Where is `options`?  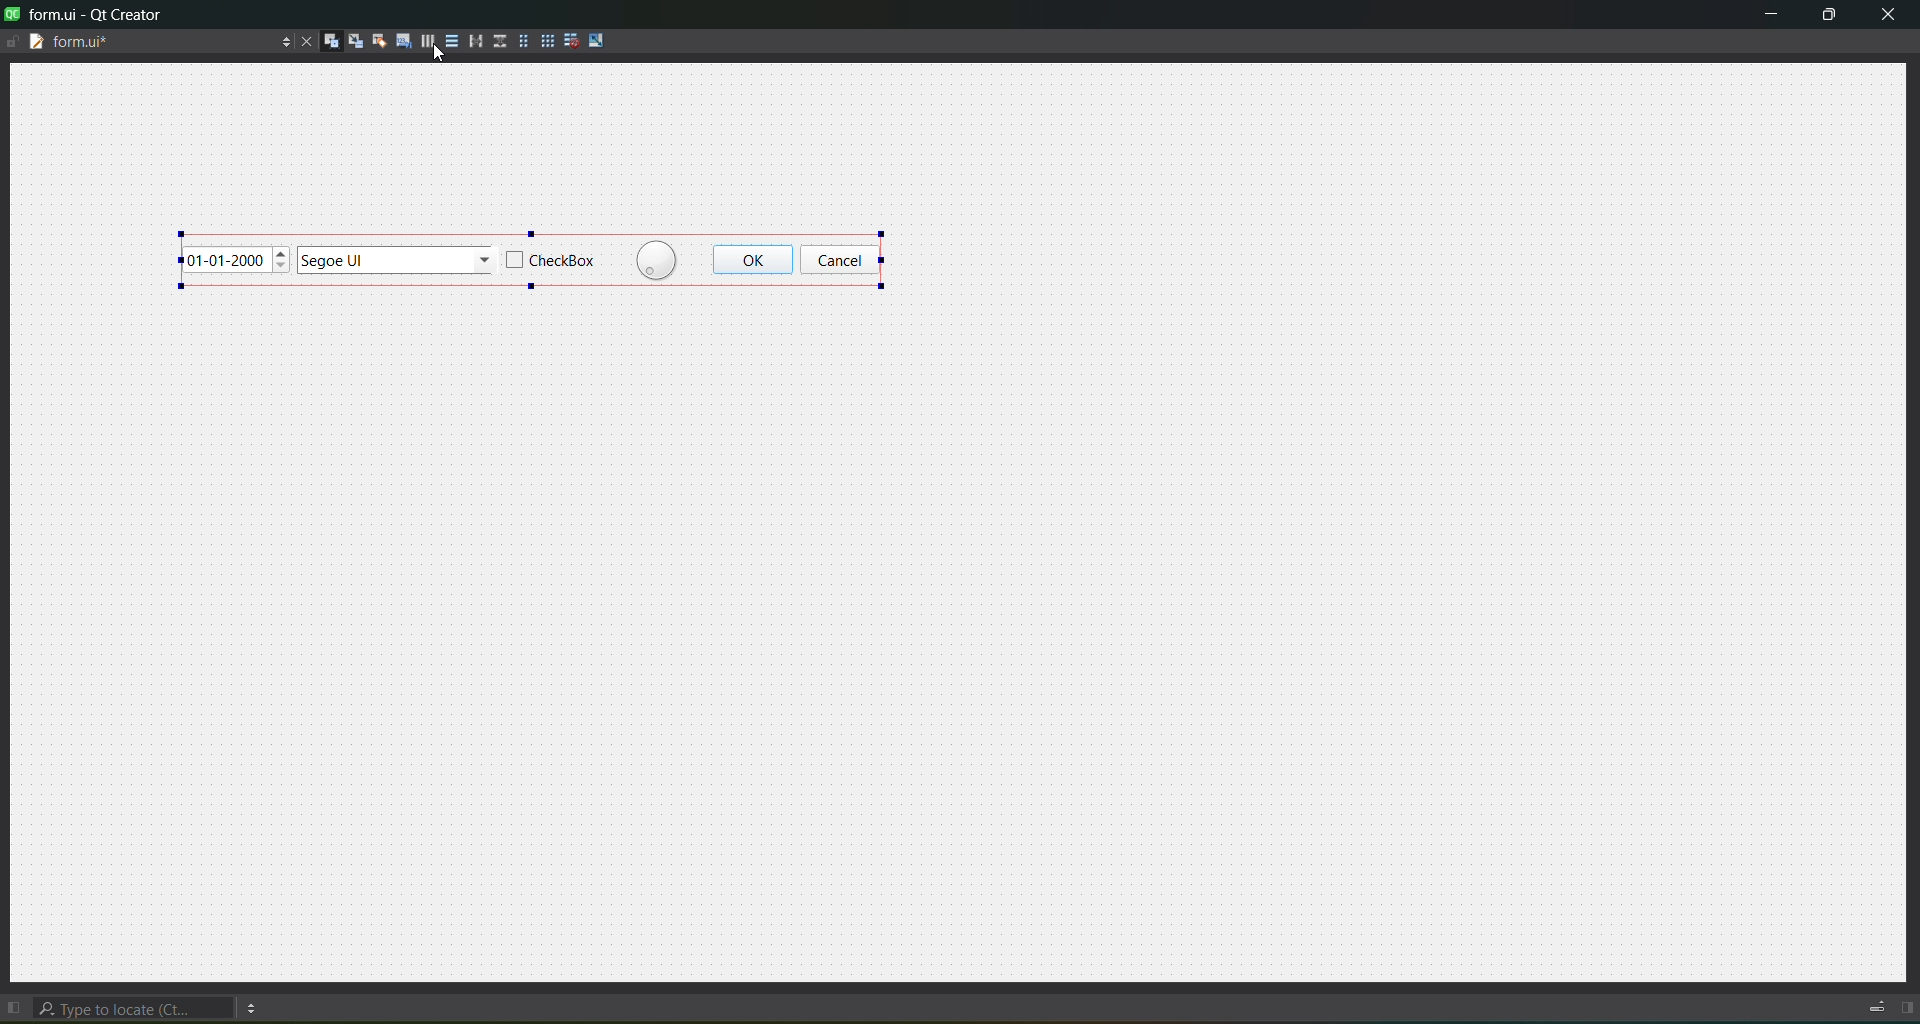
options is located at coordinates (278, 41).